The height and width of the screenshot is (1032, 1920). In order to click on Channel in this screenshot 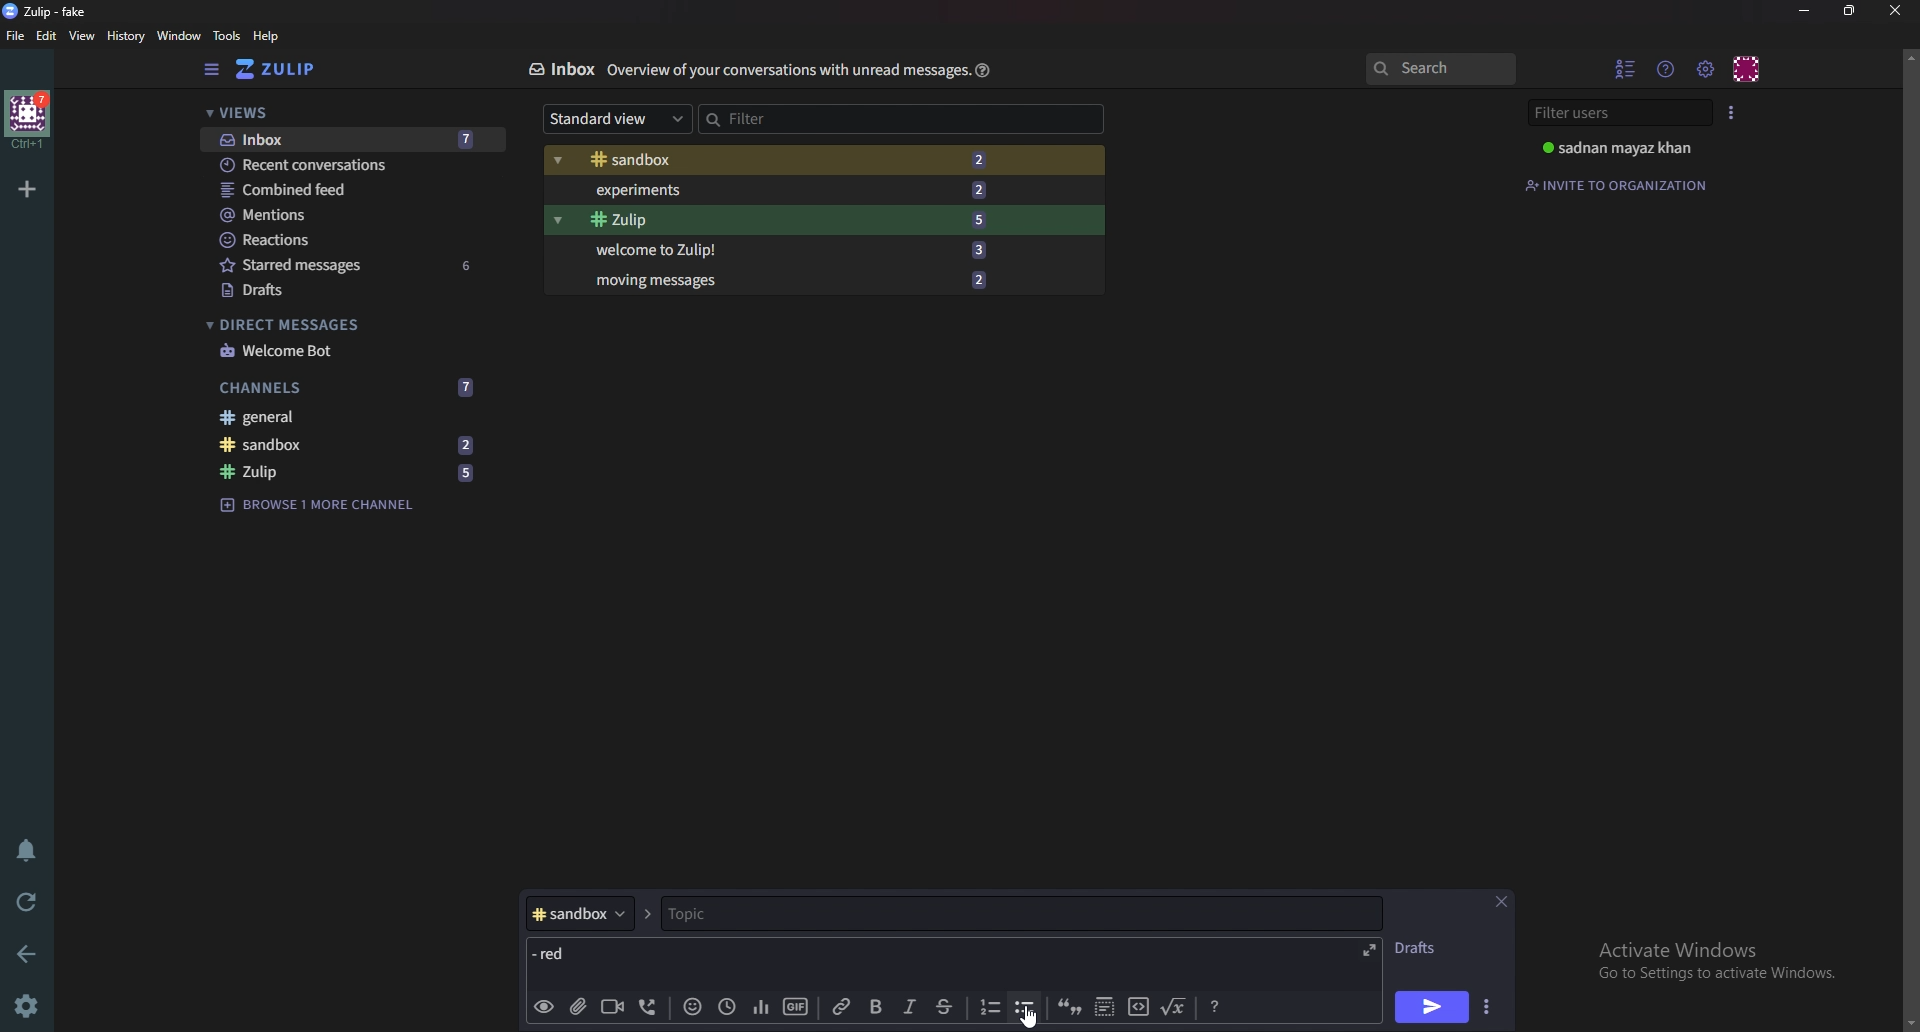, I will do `click(579, 913)`.